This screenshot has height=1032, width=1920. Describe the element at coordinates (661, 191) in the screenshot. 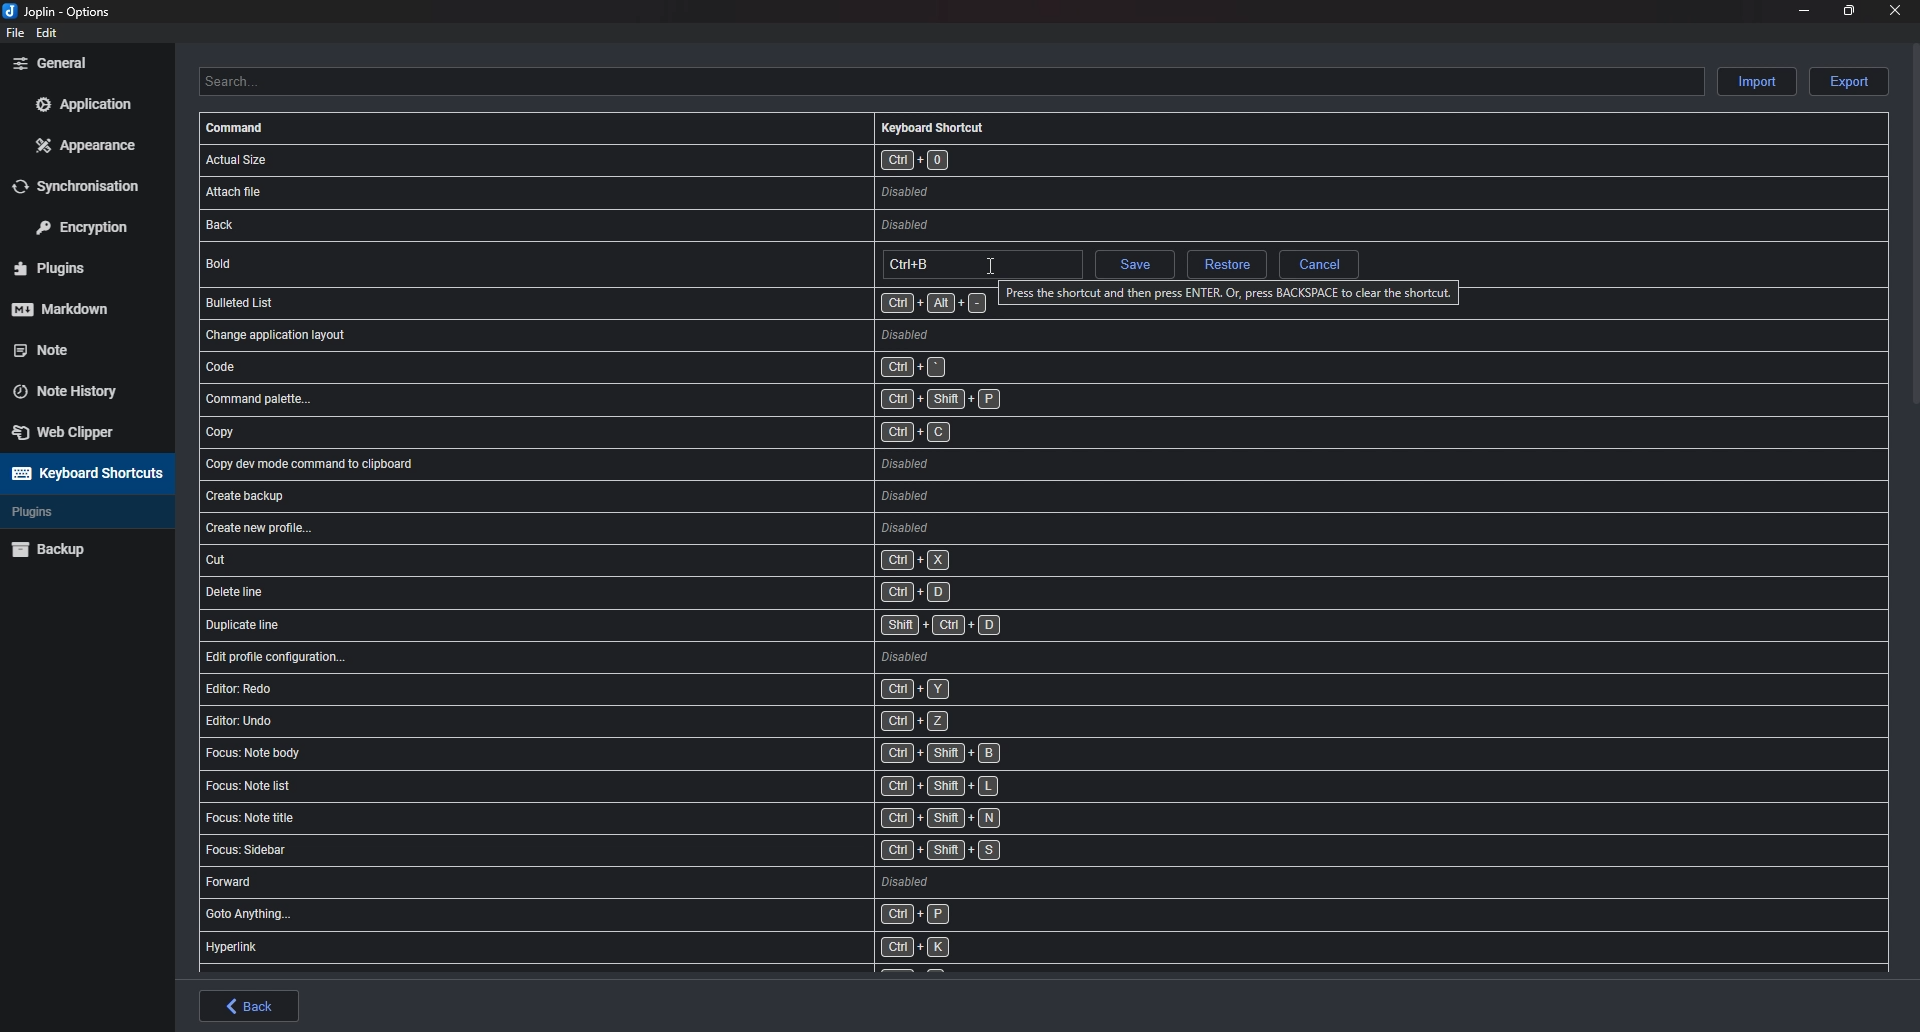

I see `shortcut` at that location.